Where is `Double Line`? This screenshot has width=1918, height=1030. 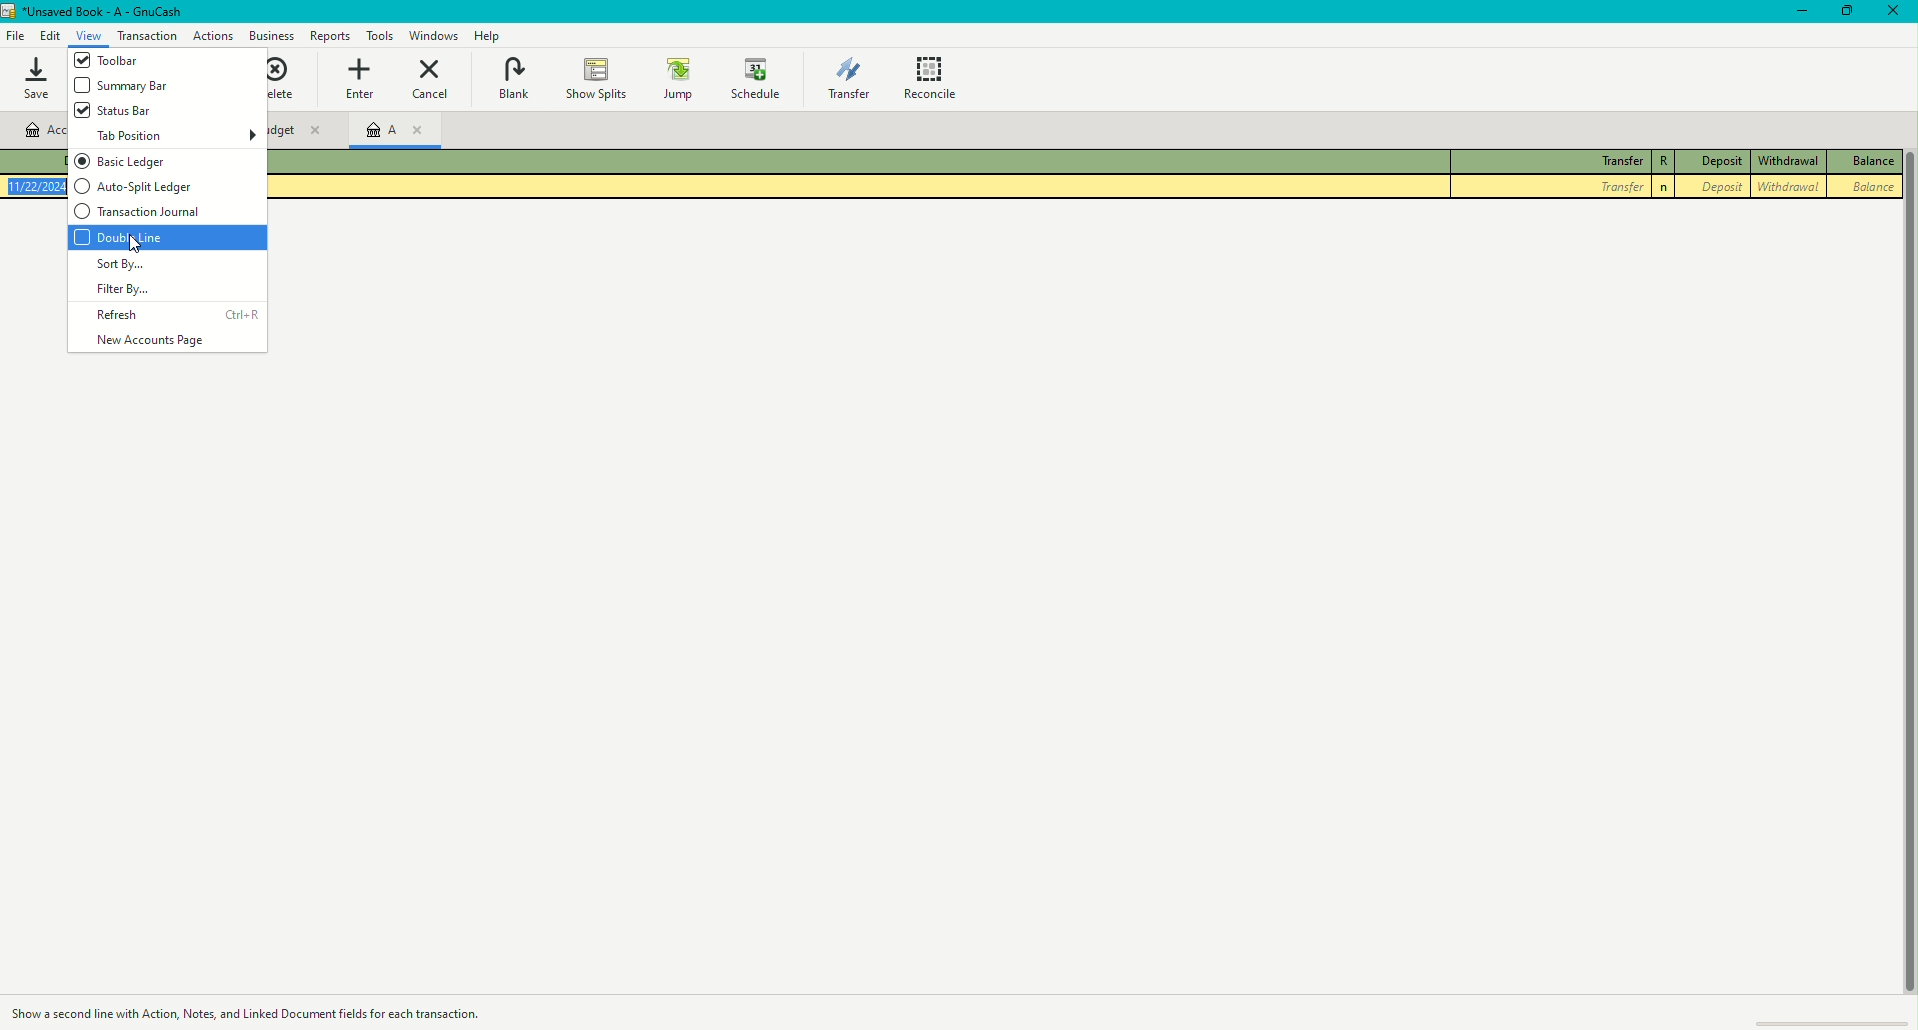
Double Line is located at coordinates (168, 240).